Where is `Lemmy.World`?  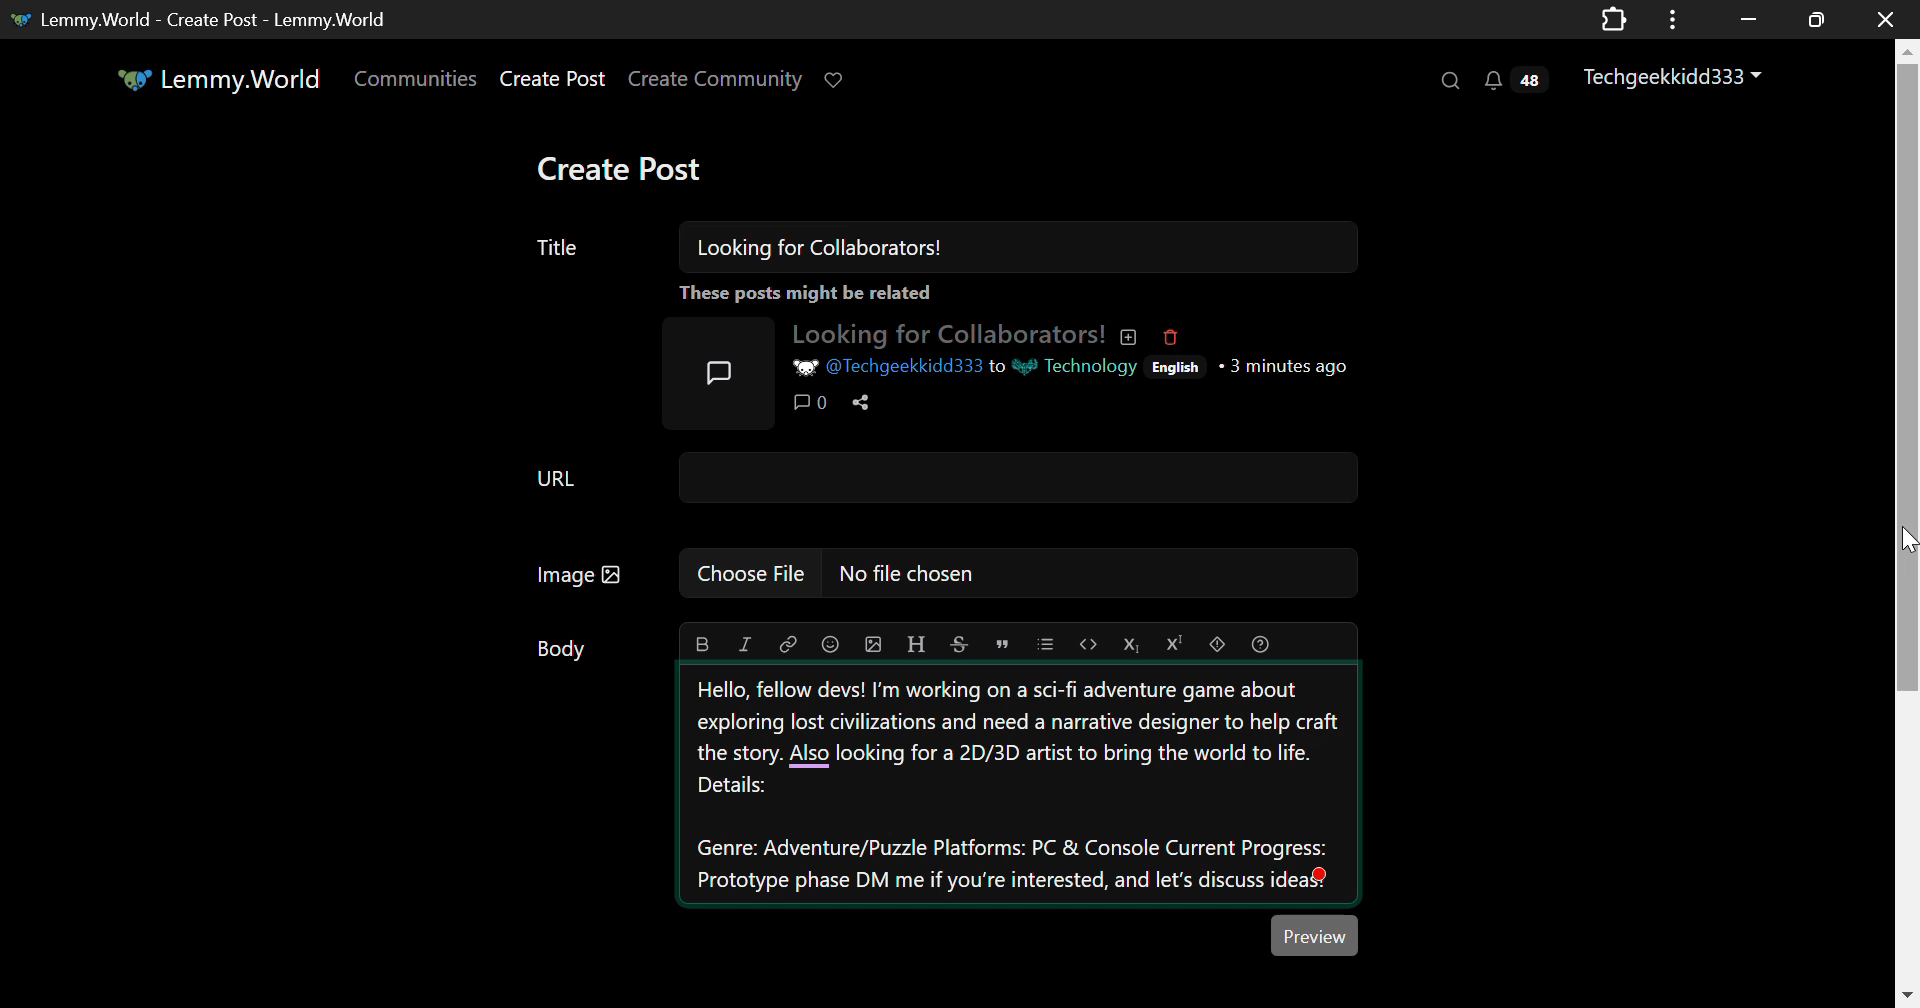 Lemmy.World is located at coordinates (215, 80).